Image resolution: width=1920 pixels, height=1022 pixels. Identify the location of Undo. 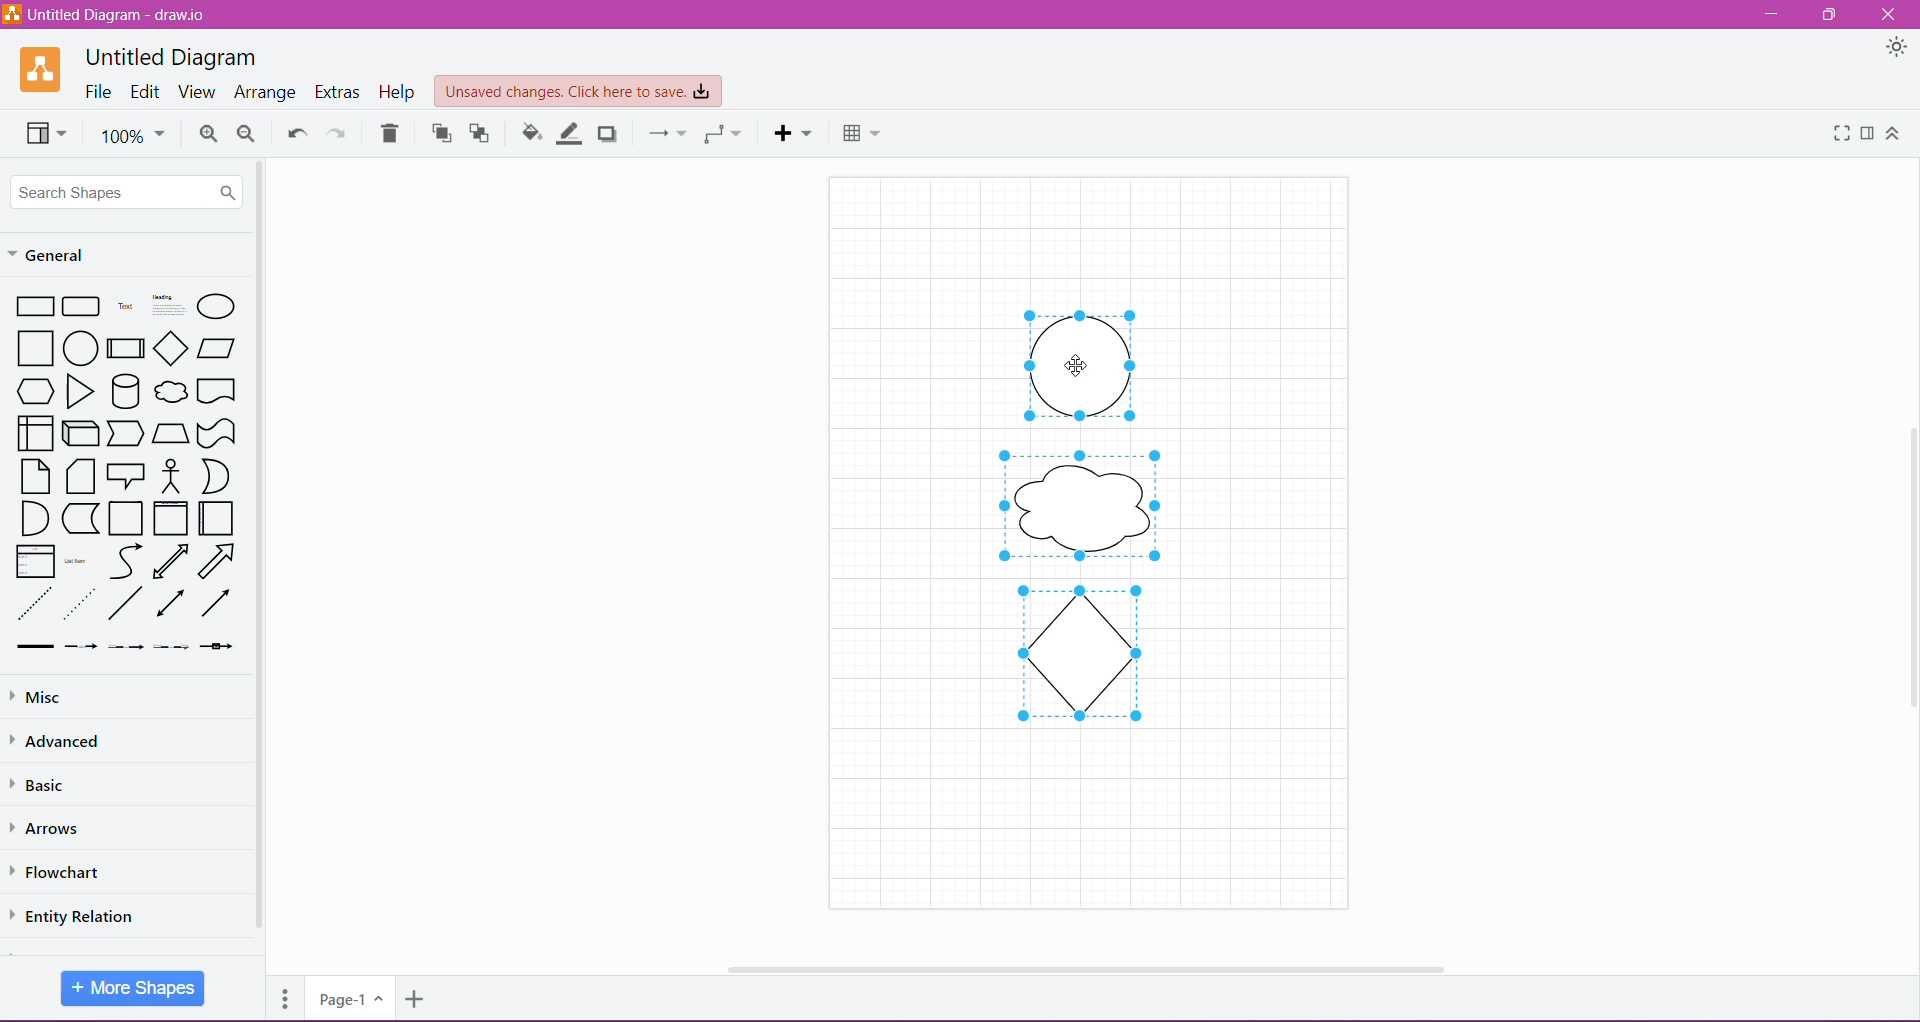
(295, 131).